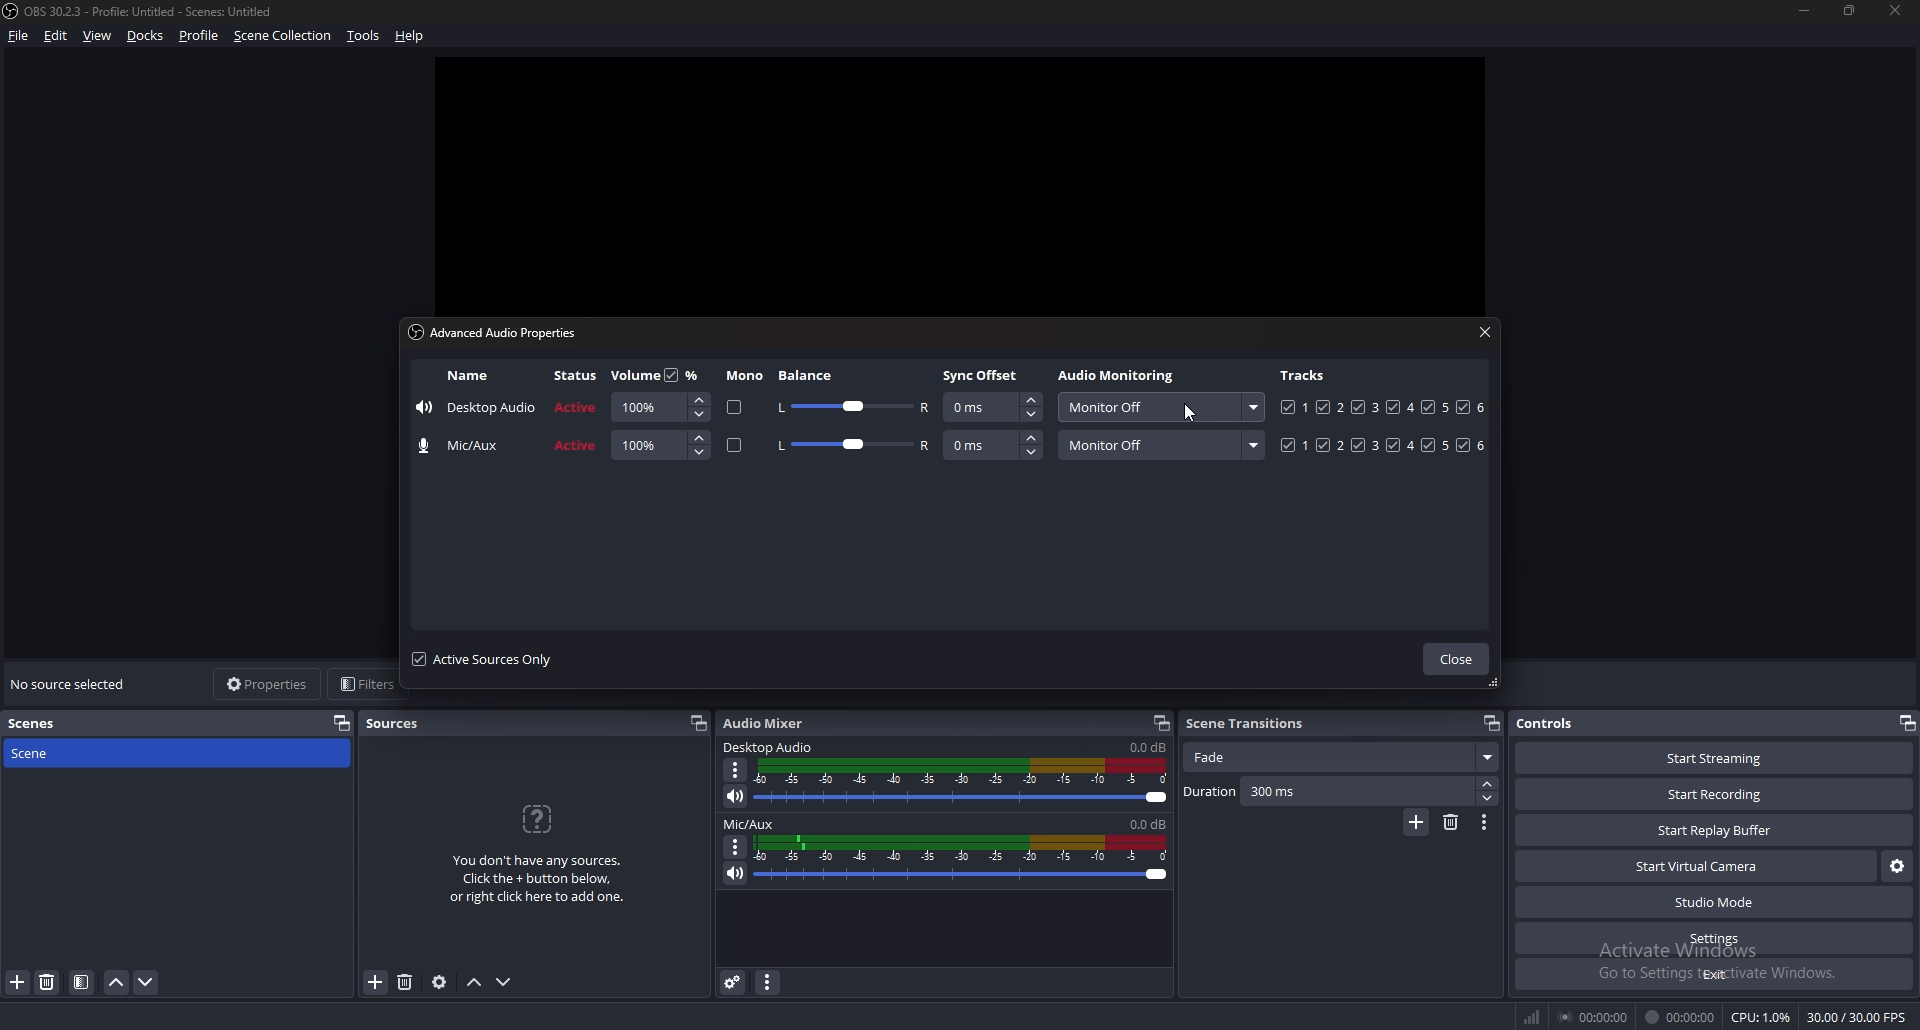 This screenshot has width=1920, height=1030. I want to click on tracks, so click(1380, 444).